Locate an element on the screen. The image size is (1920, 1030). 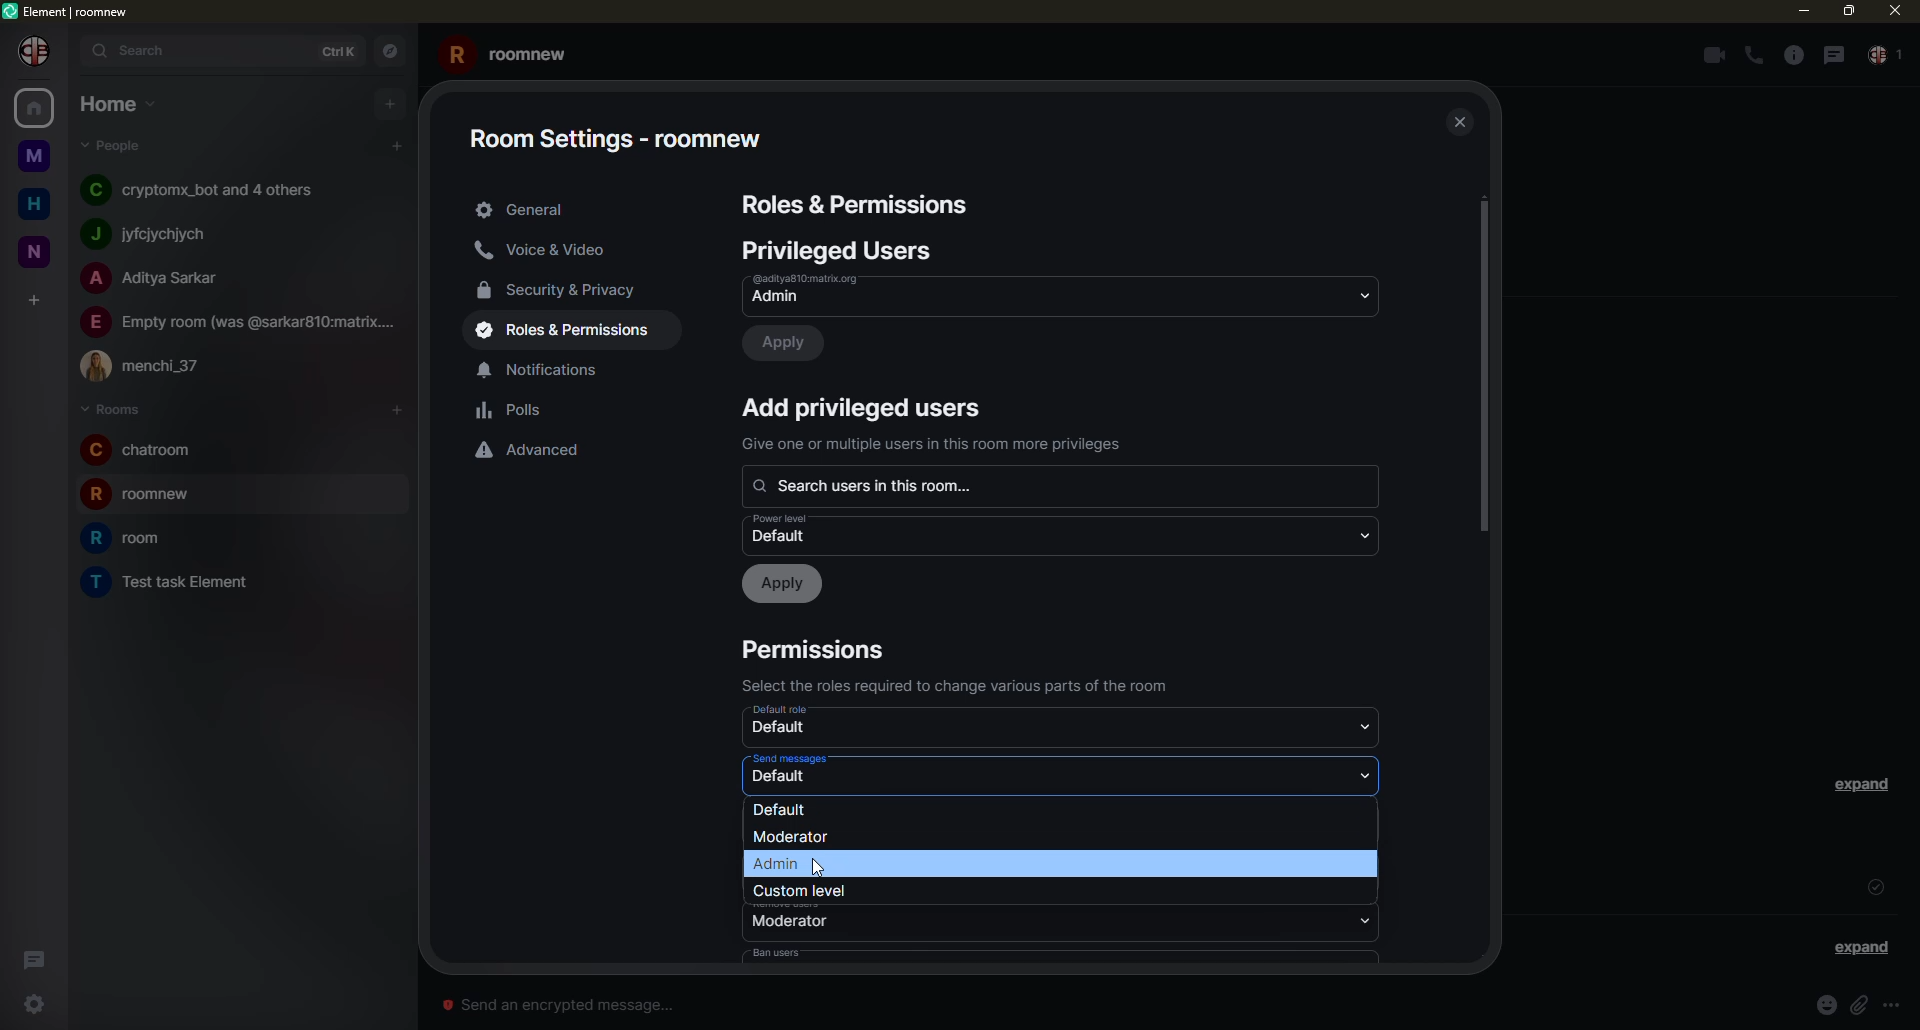
remove is located at coordinates (791, 903).